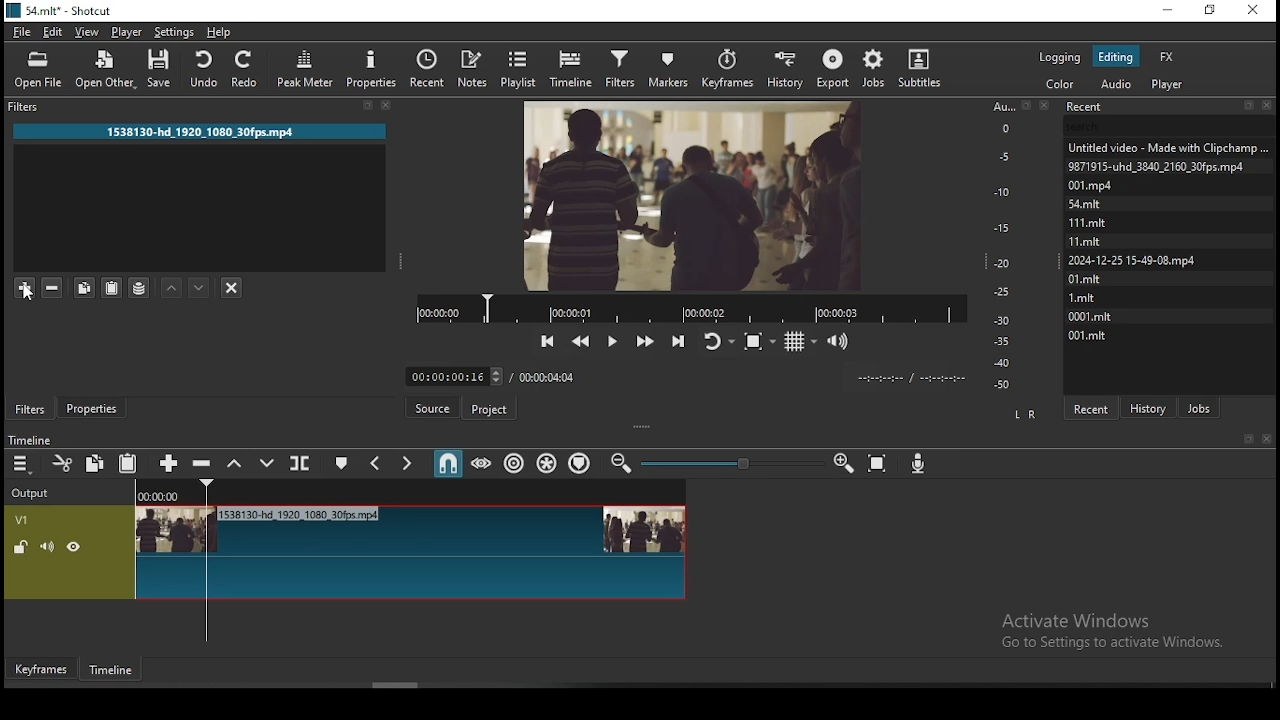  What do you see at coordinates (1090, 241) in the screenshot?
I see `11.mit` at bounding box center [1090, 241].